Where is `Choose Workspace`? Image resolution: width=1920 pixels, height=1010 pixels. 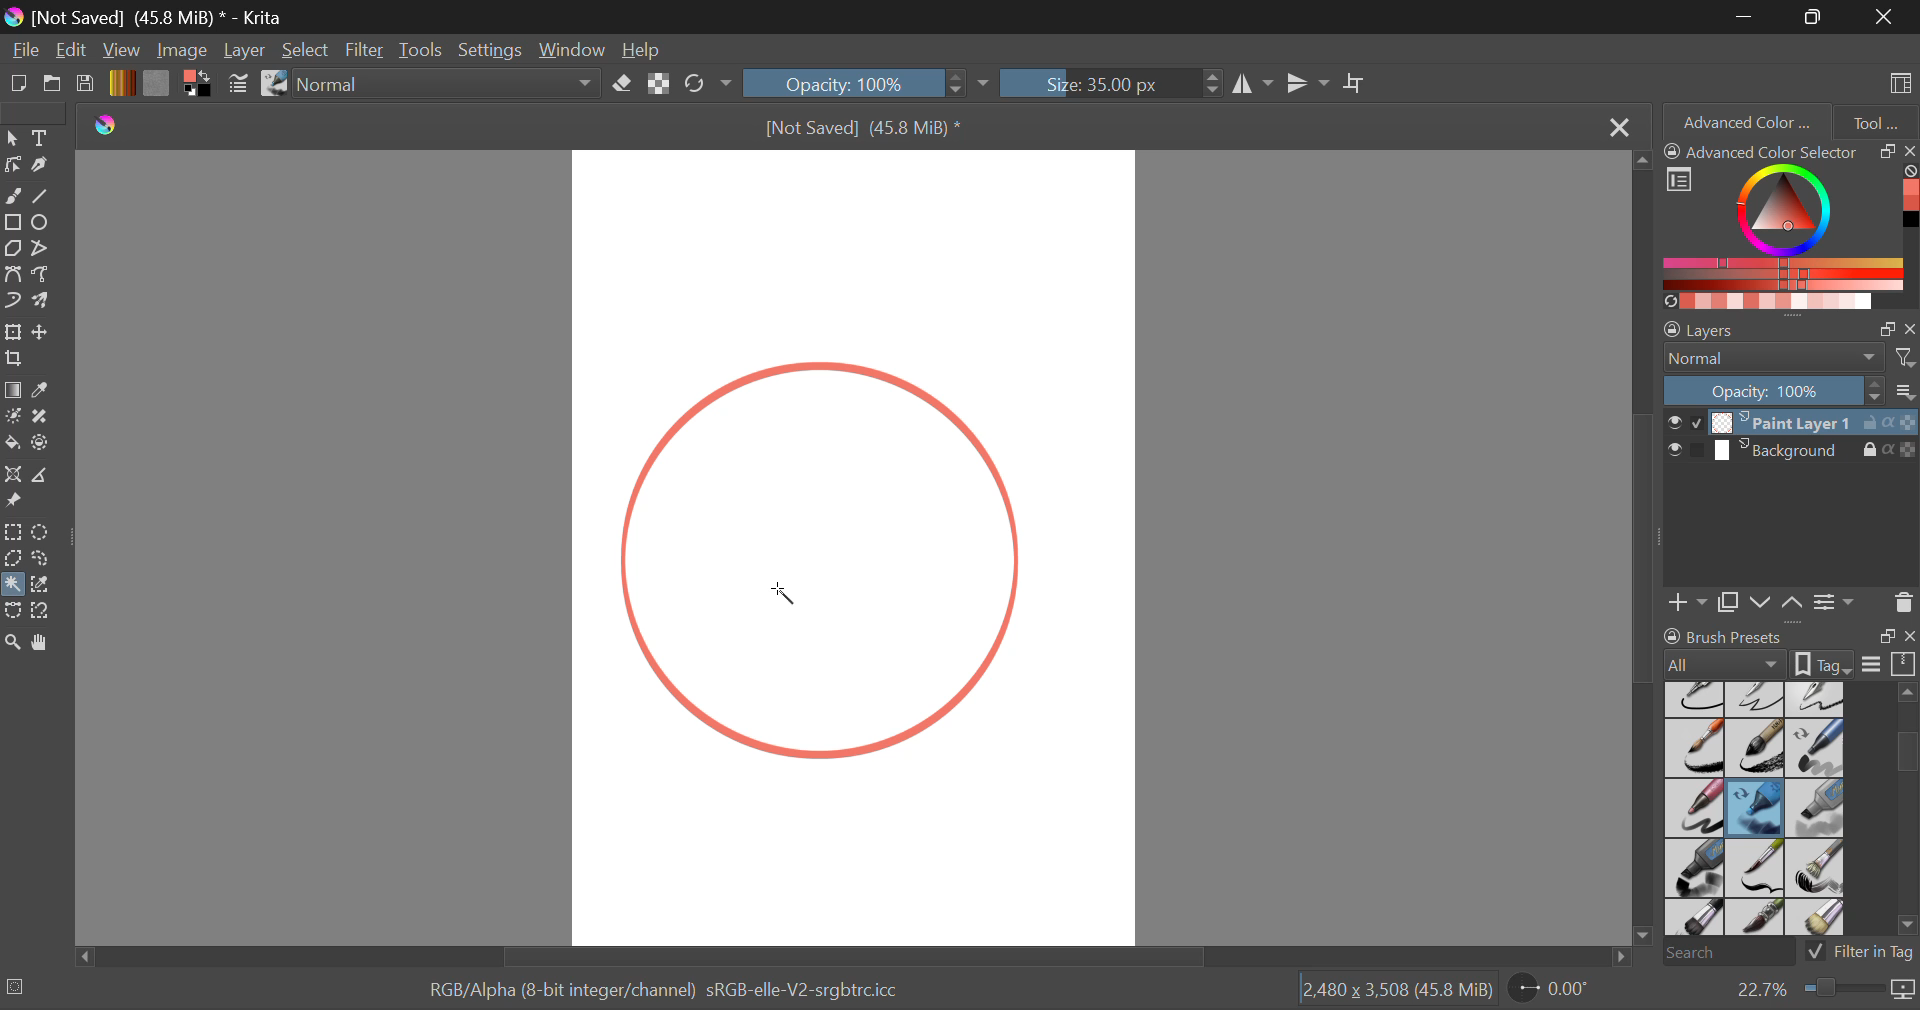
Choose Workspace is located at coordinates (1897, 81).